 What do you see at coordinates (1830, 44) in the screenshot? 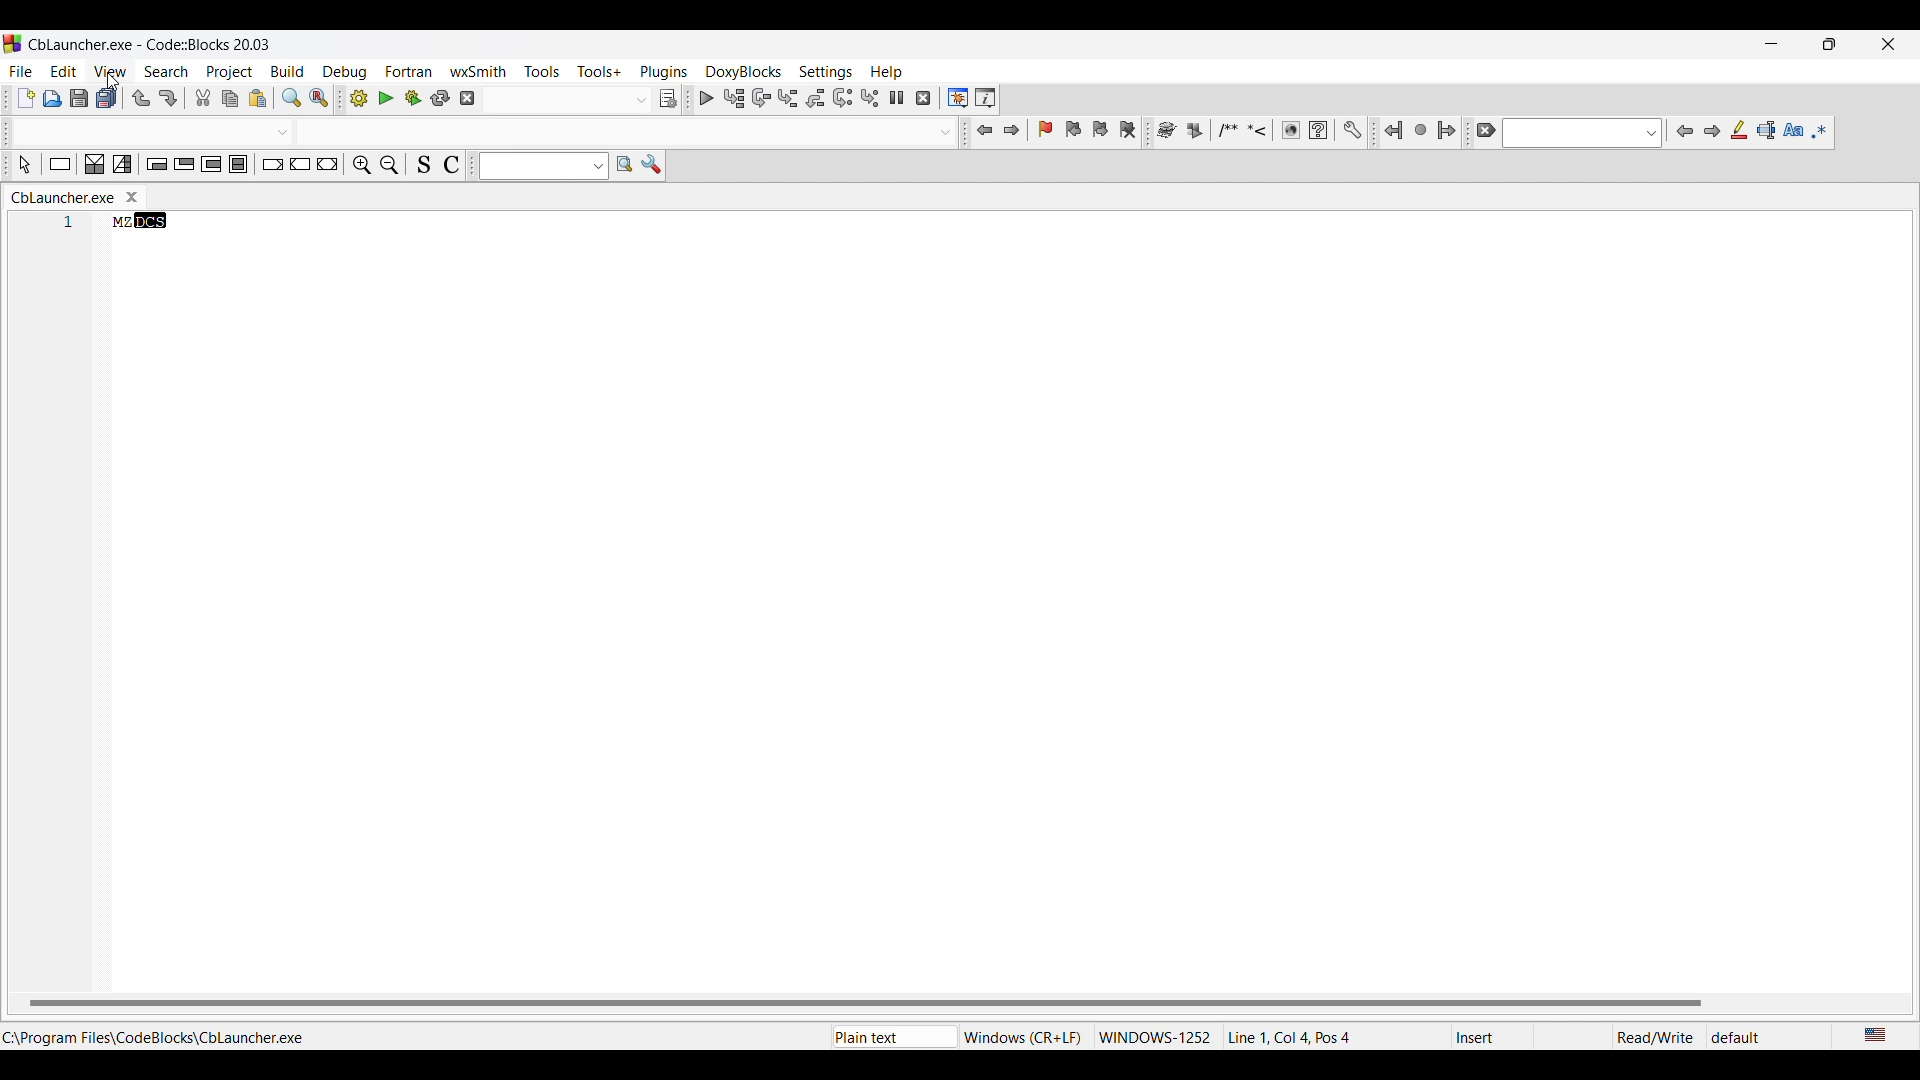
I see `Show interface in a smaller tab` at bounding box center [1830, 44].